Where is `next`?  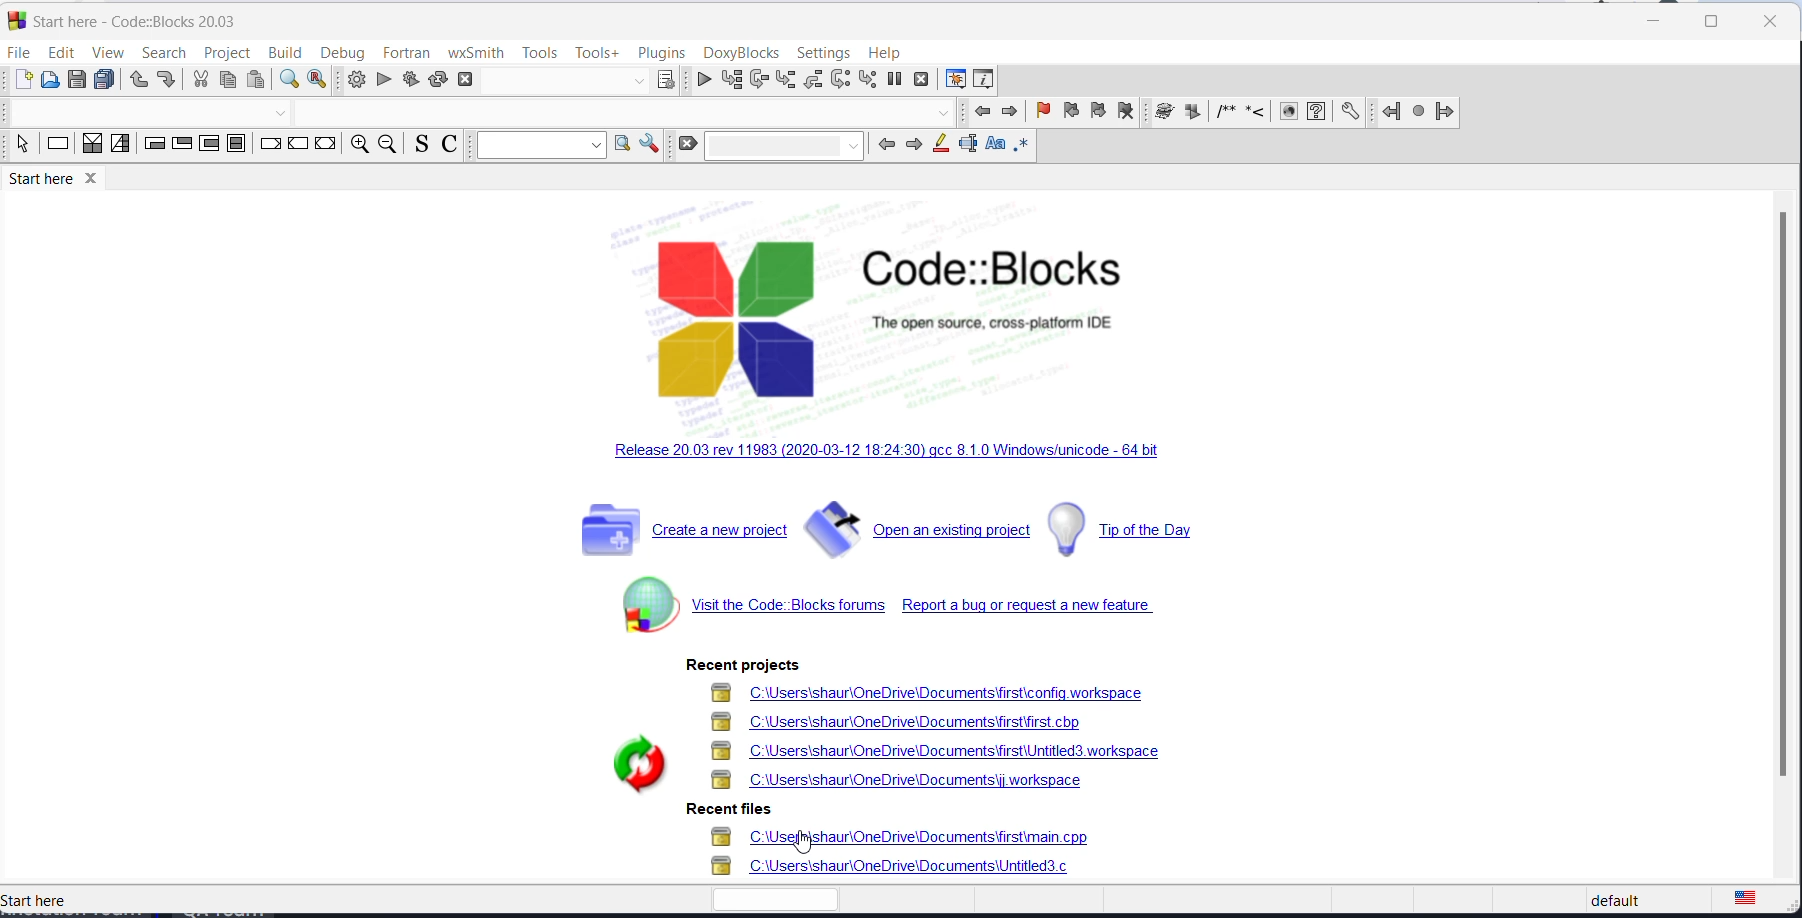 next is located at coordinates (1009, 112).